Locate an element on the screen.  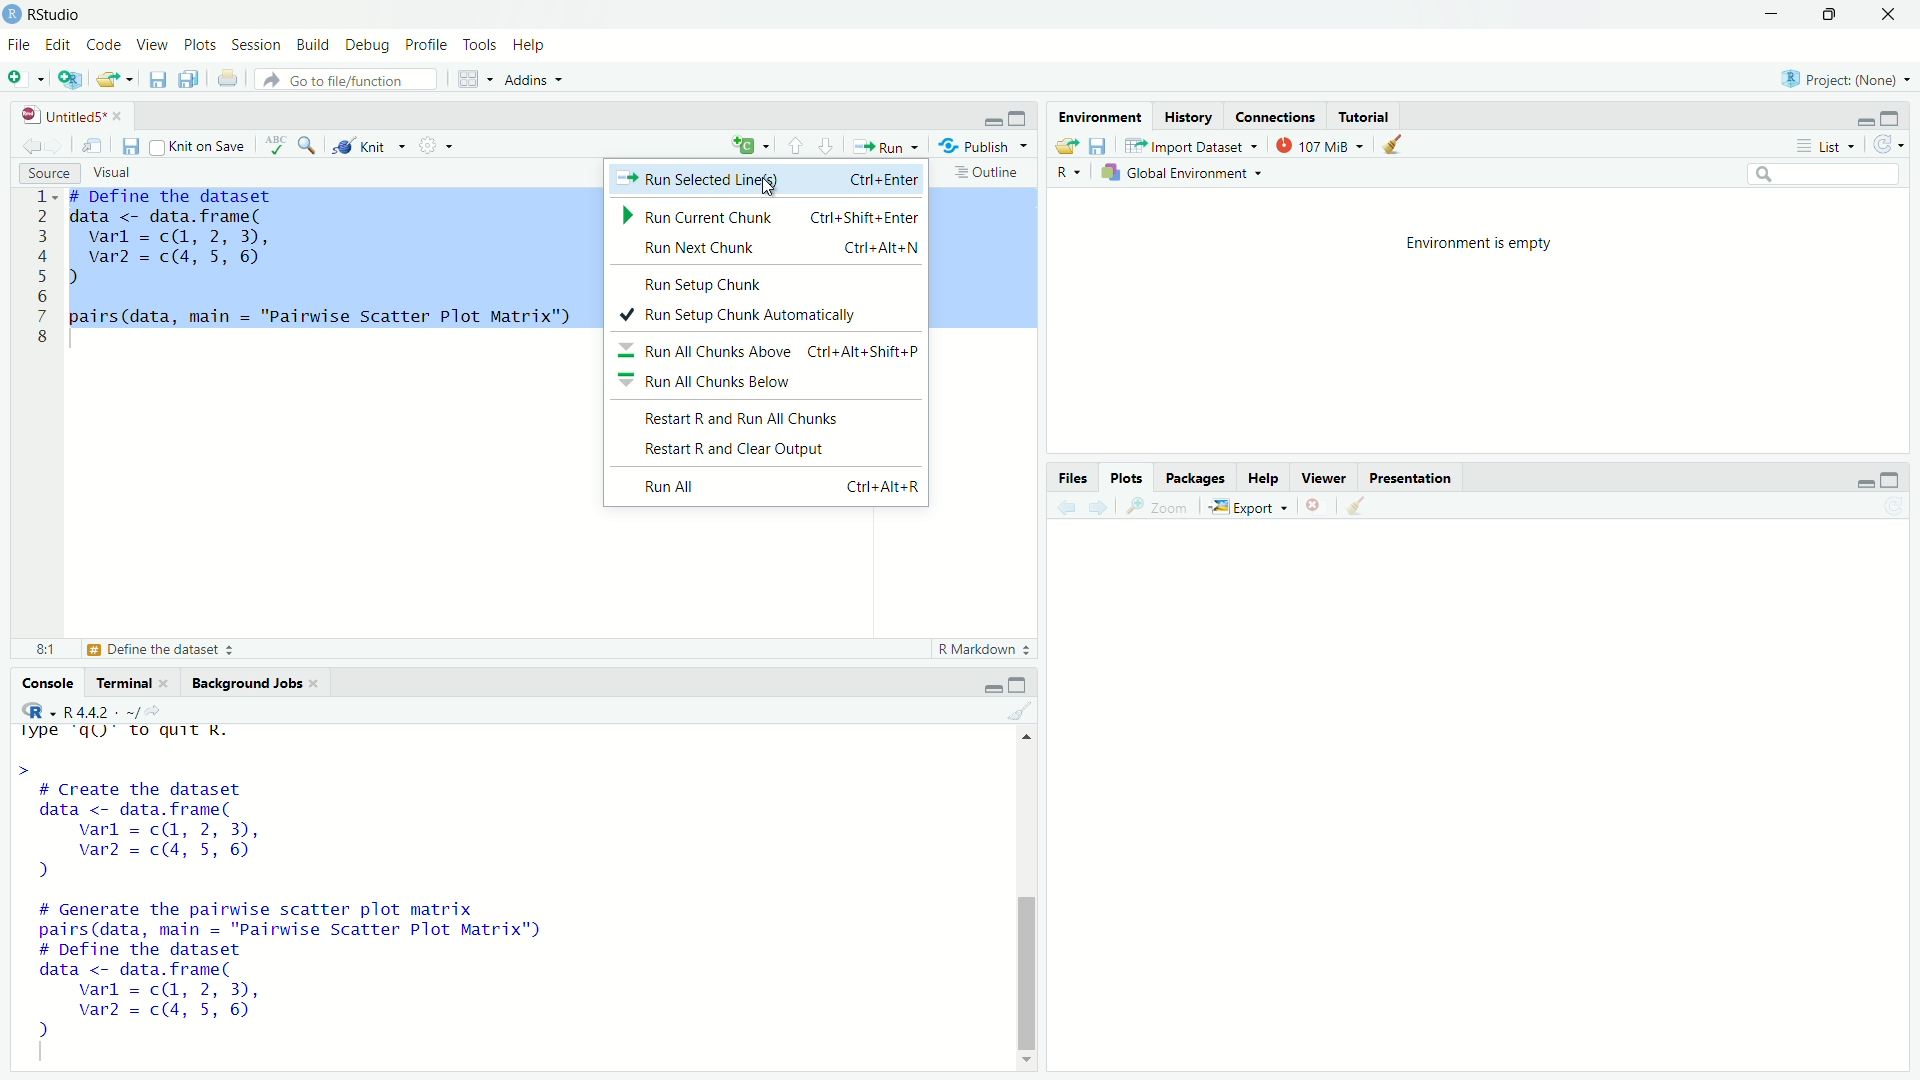
Maximize is located at coordinates (1018, 117).